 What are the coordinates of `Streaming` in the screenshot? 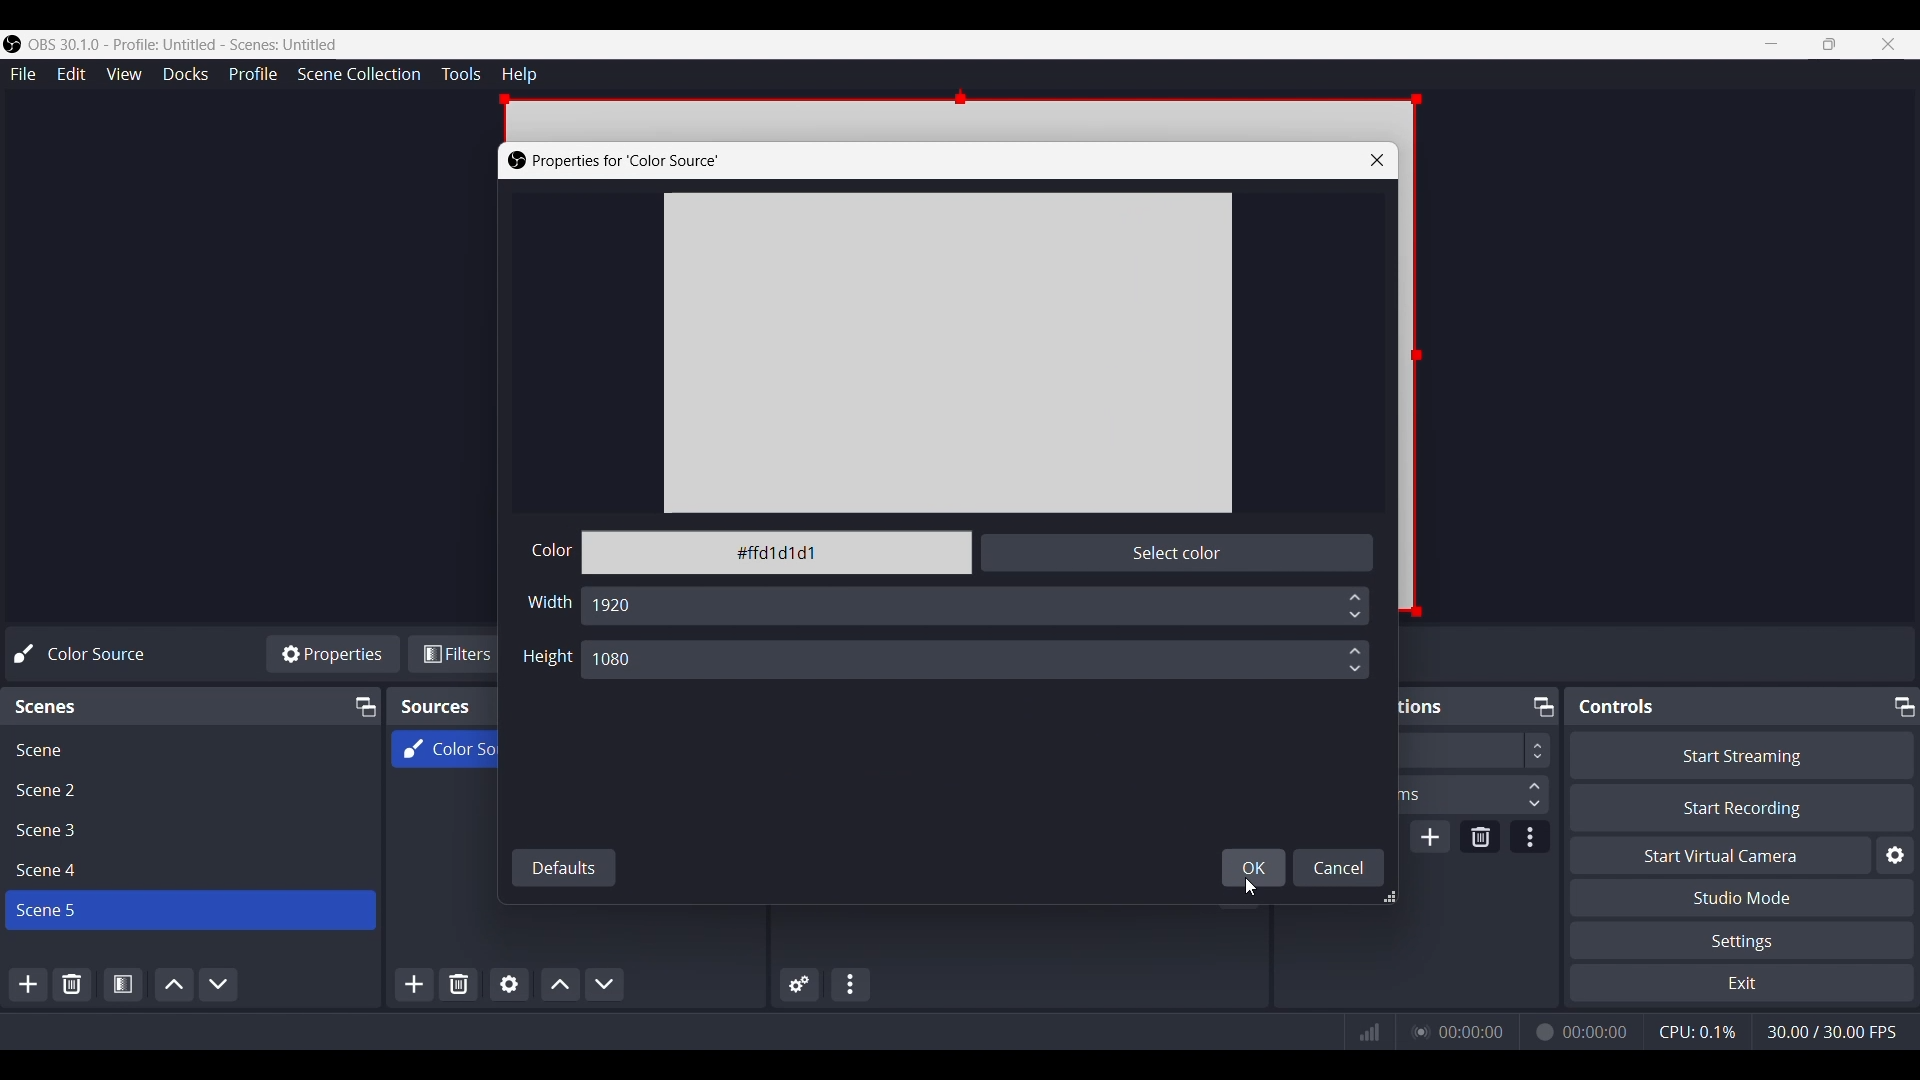 It's located at (1417, 1032).